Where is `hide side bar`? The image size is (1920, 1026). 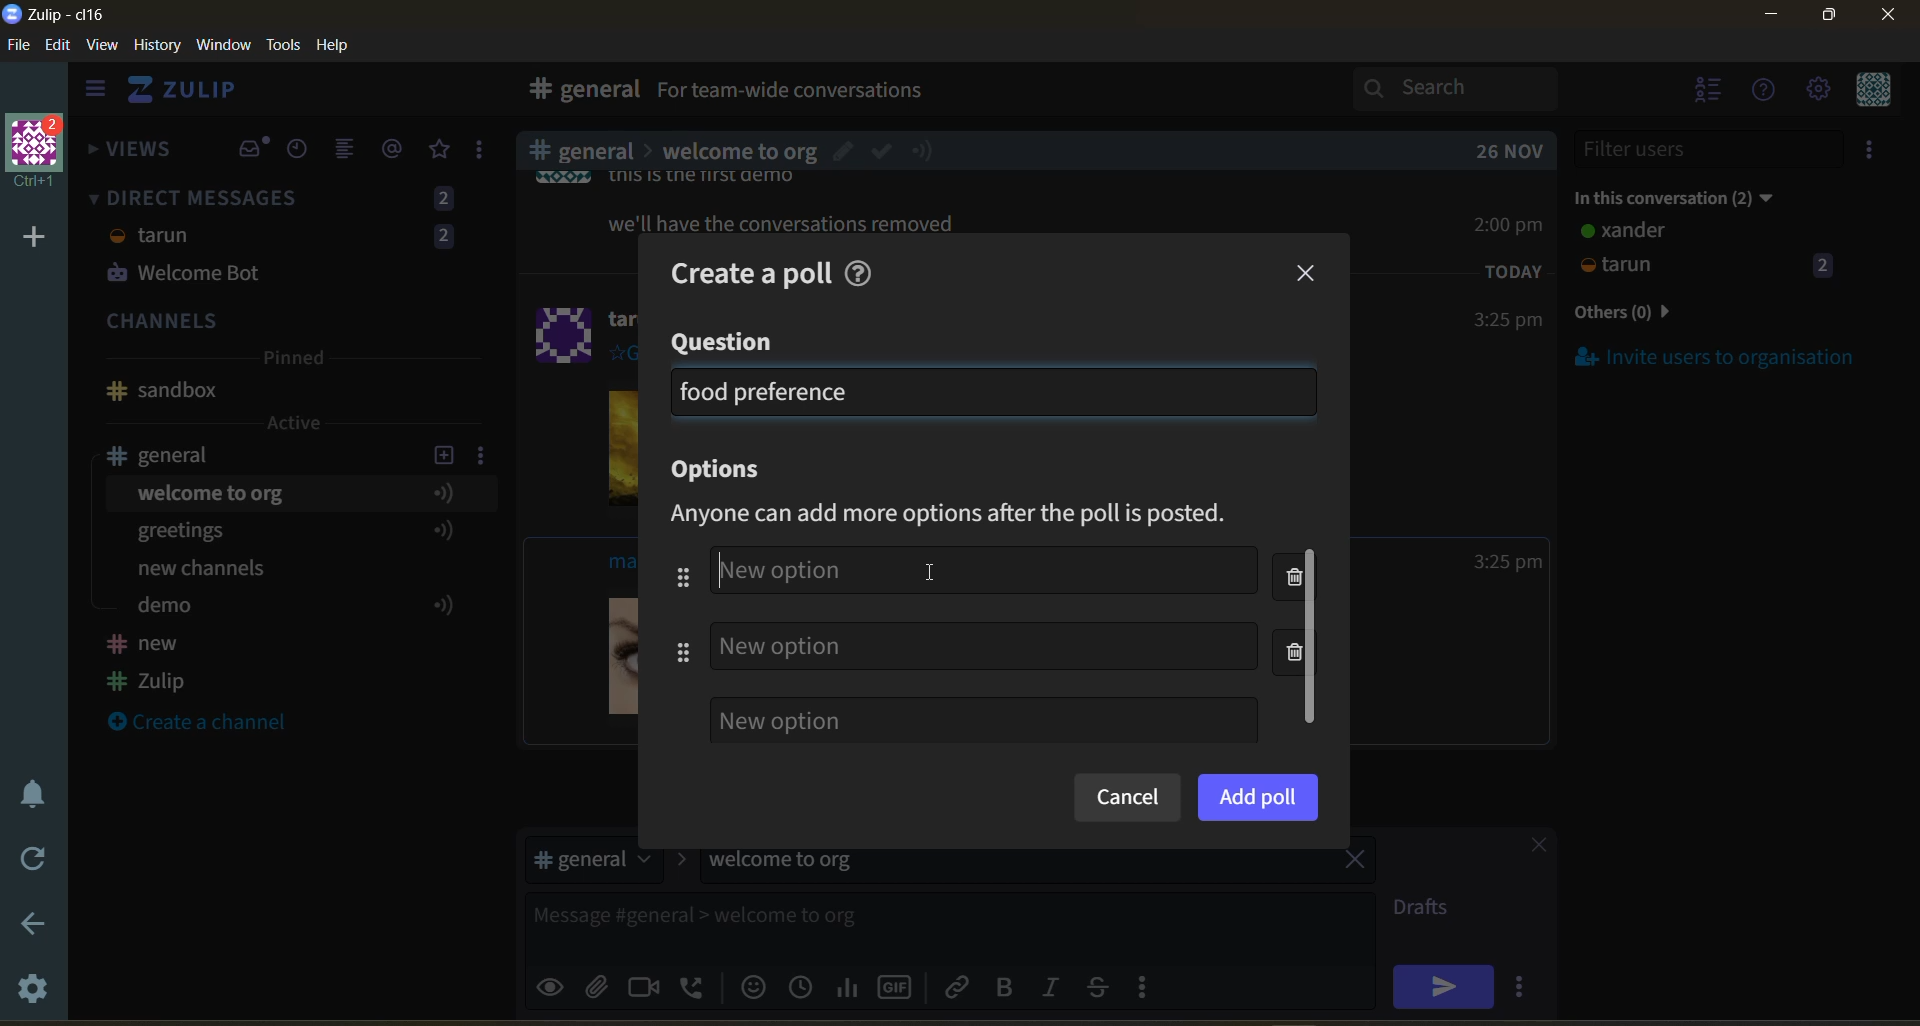 hide side bar is located at coordinates (95, 93).